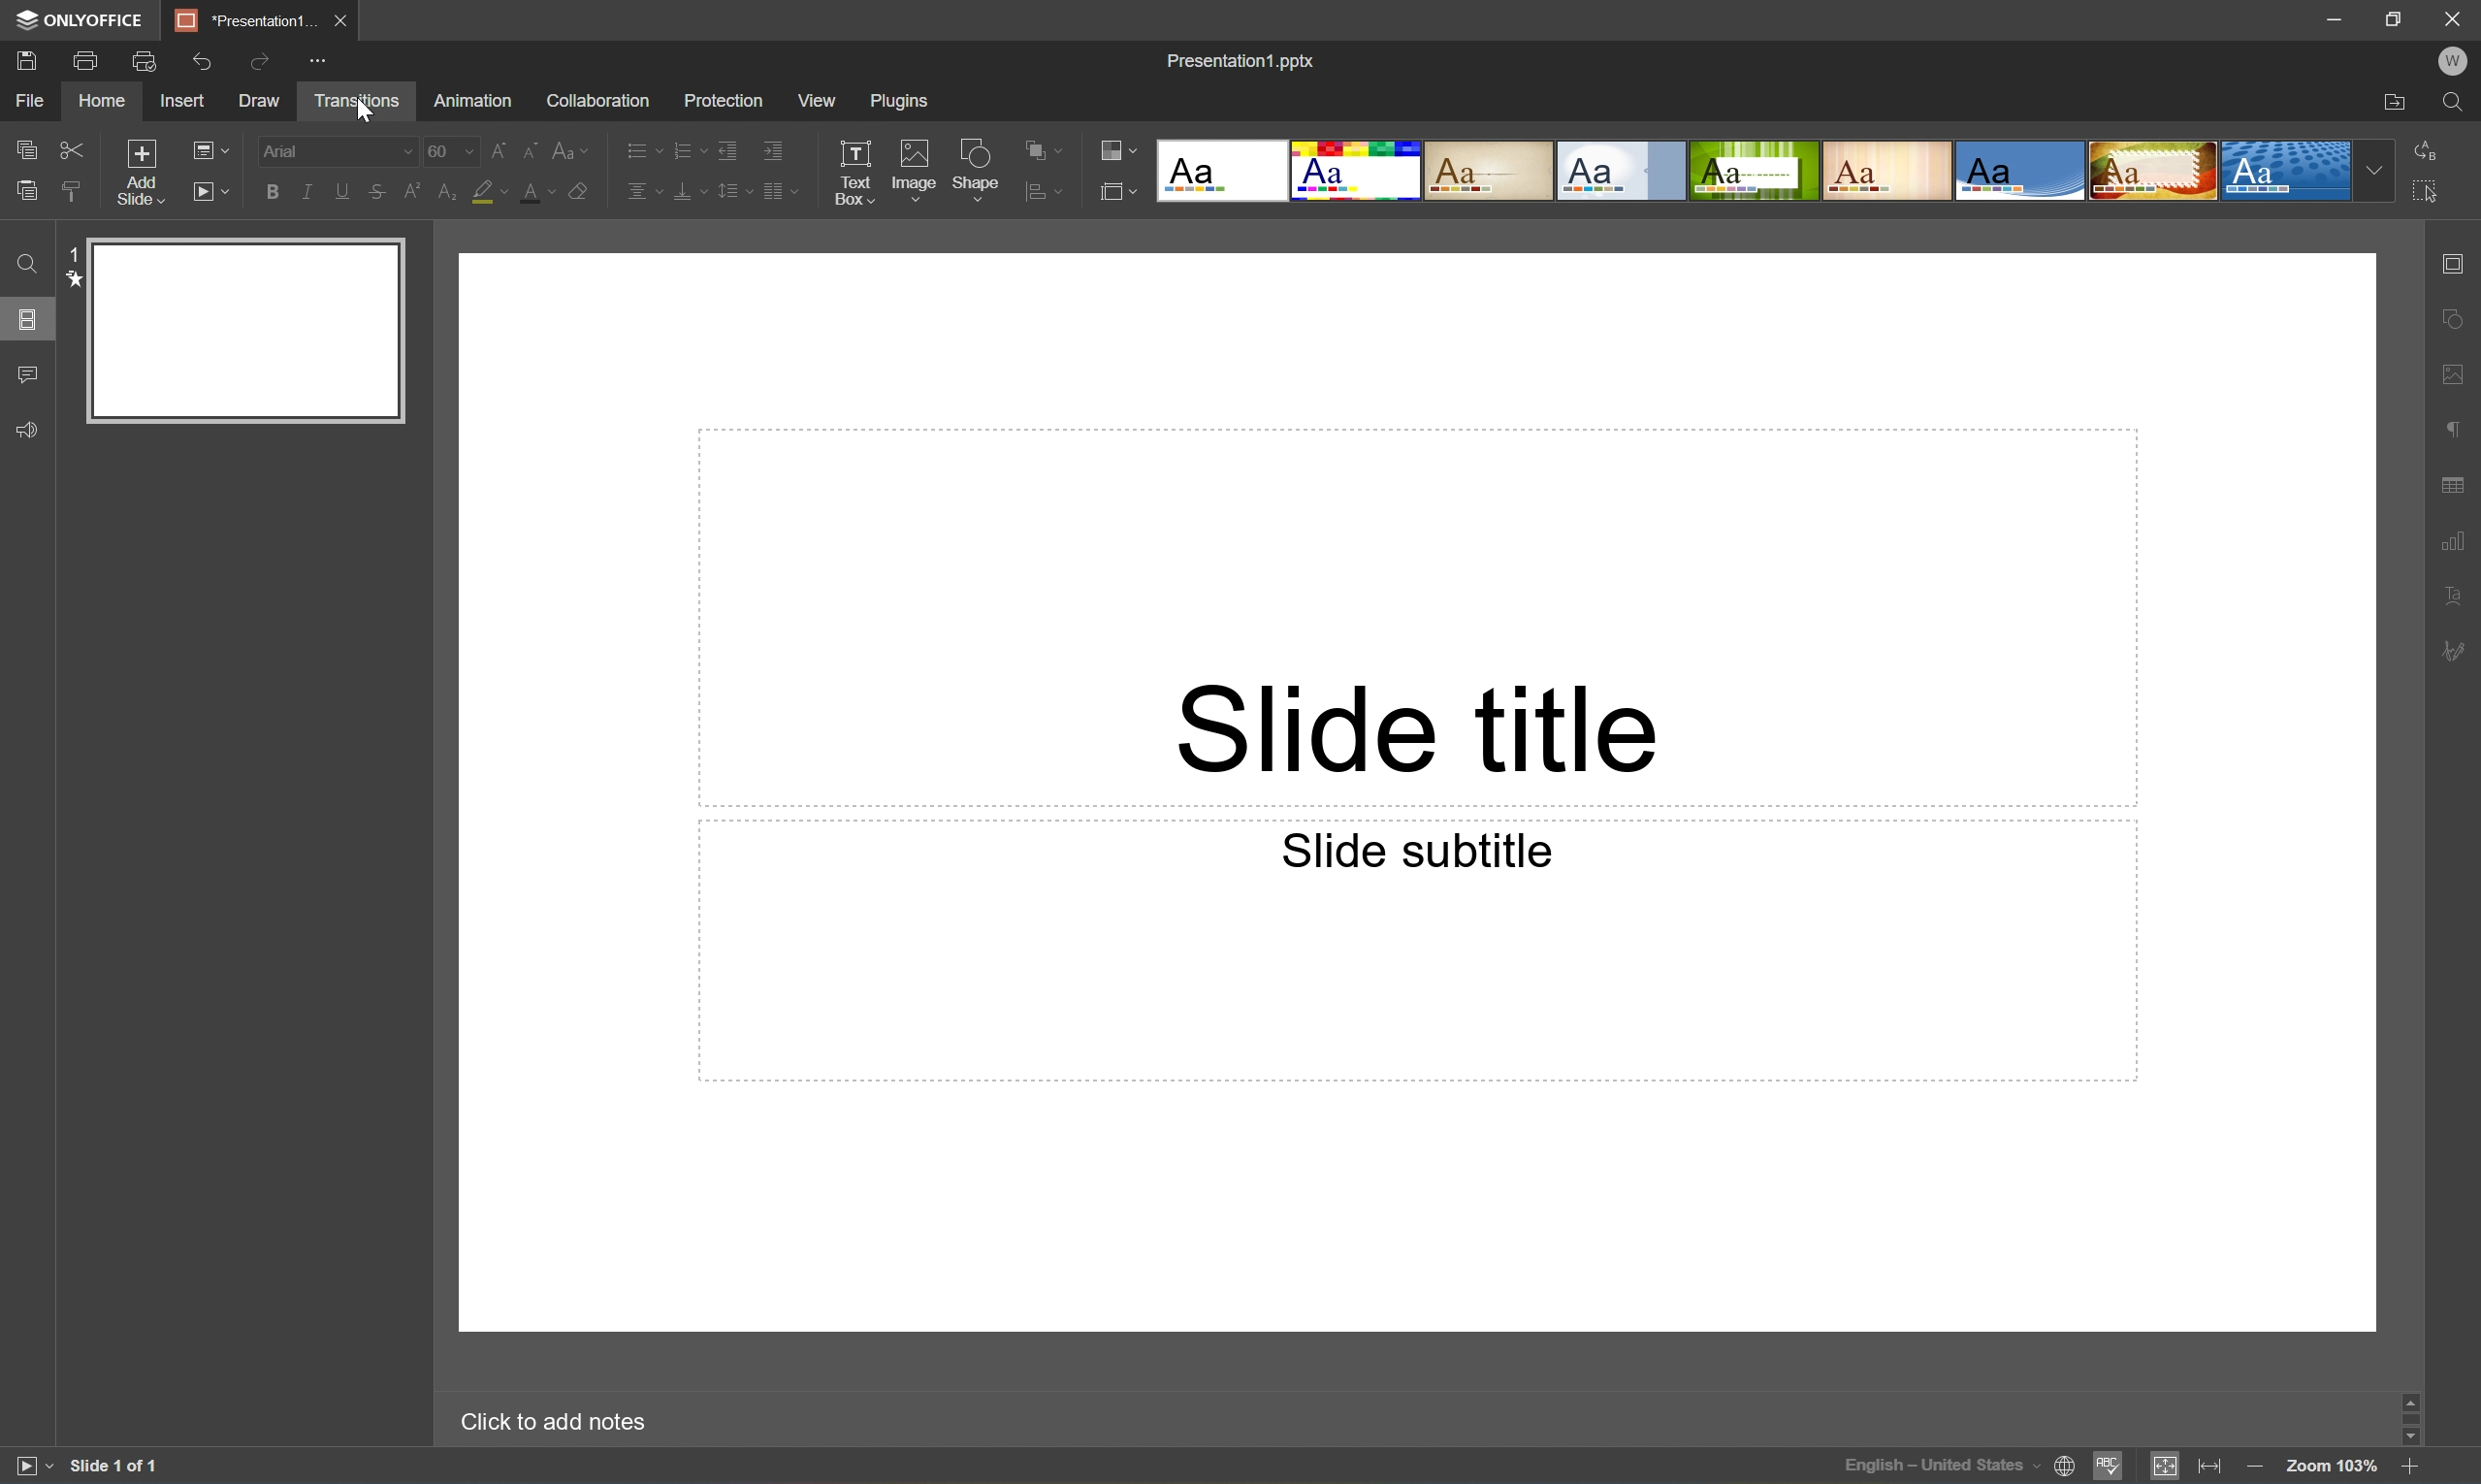  I want to click on English - United States, so click(1942, 1471).